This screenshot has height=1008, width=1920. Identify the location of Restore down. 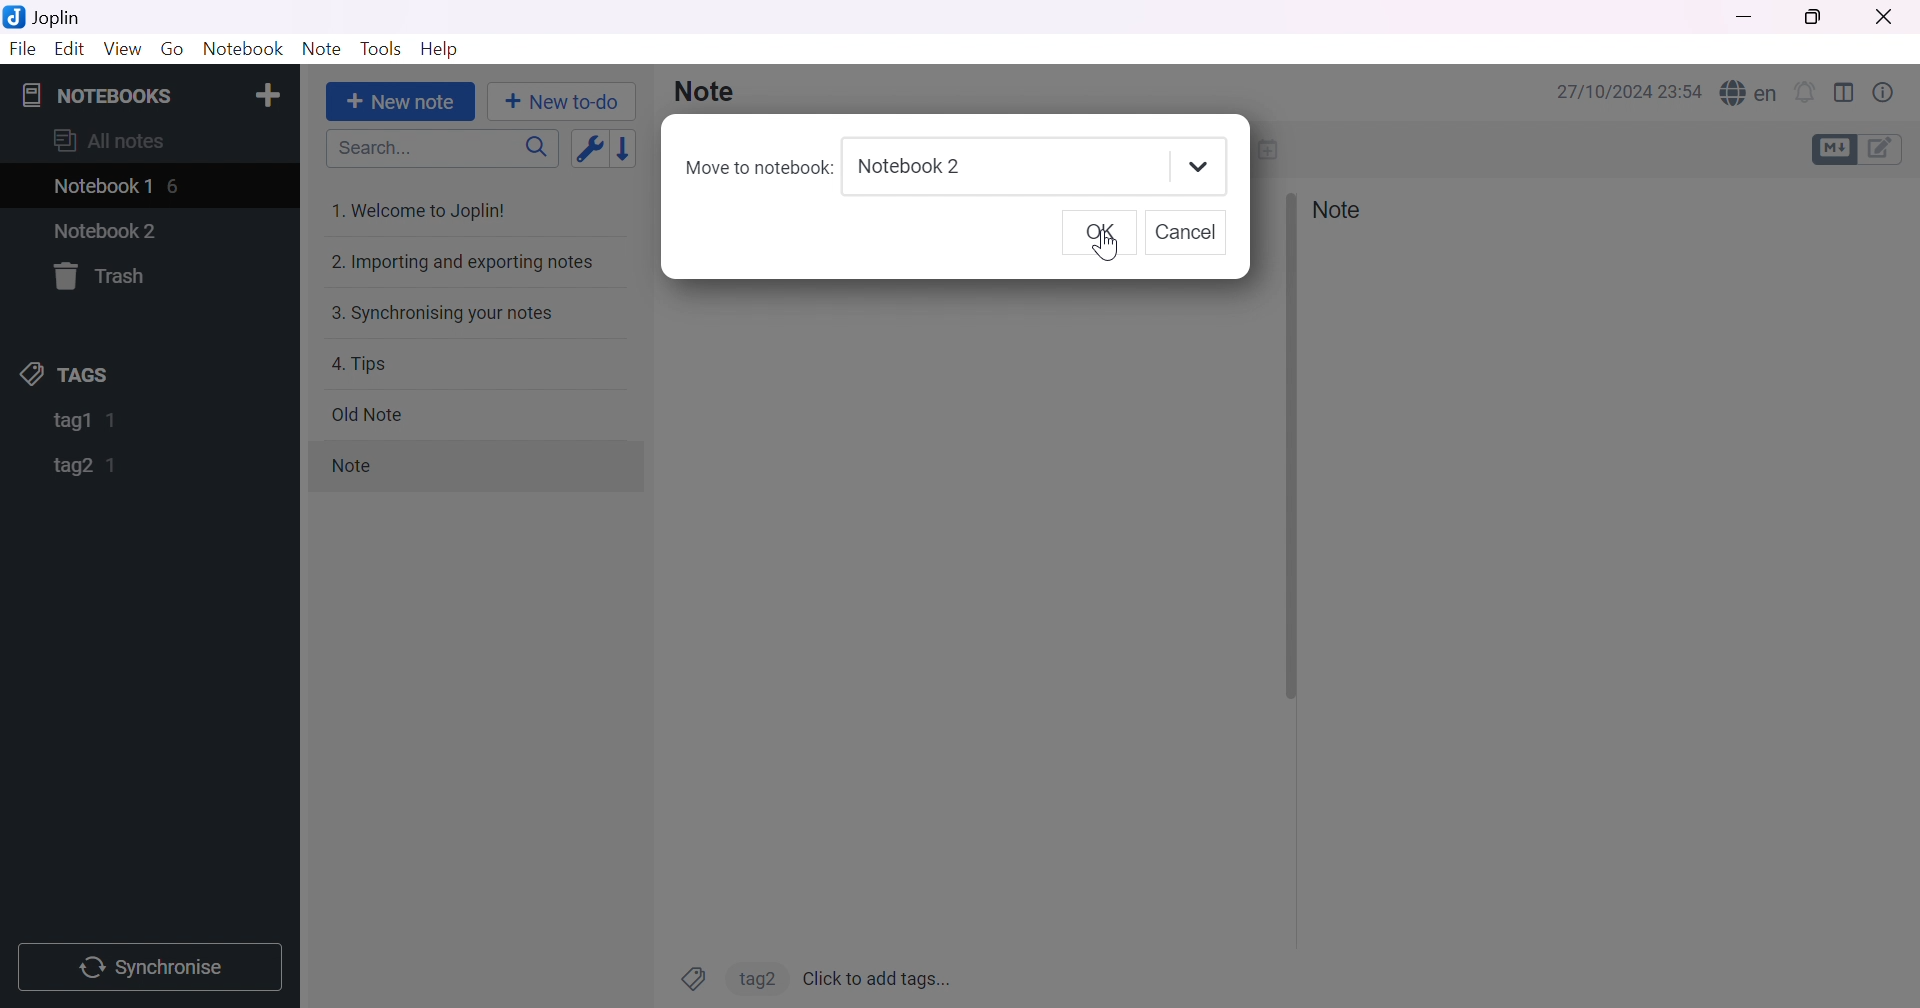
(1815, 19).